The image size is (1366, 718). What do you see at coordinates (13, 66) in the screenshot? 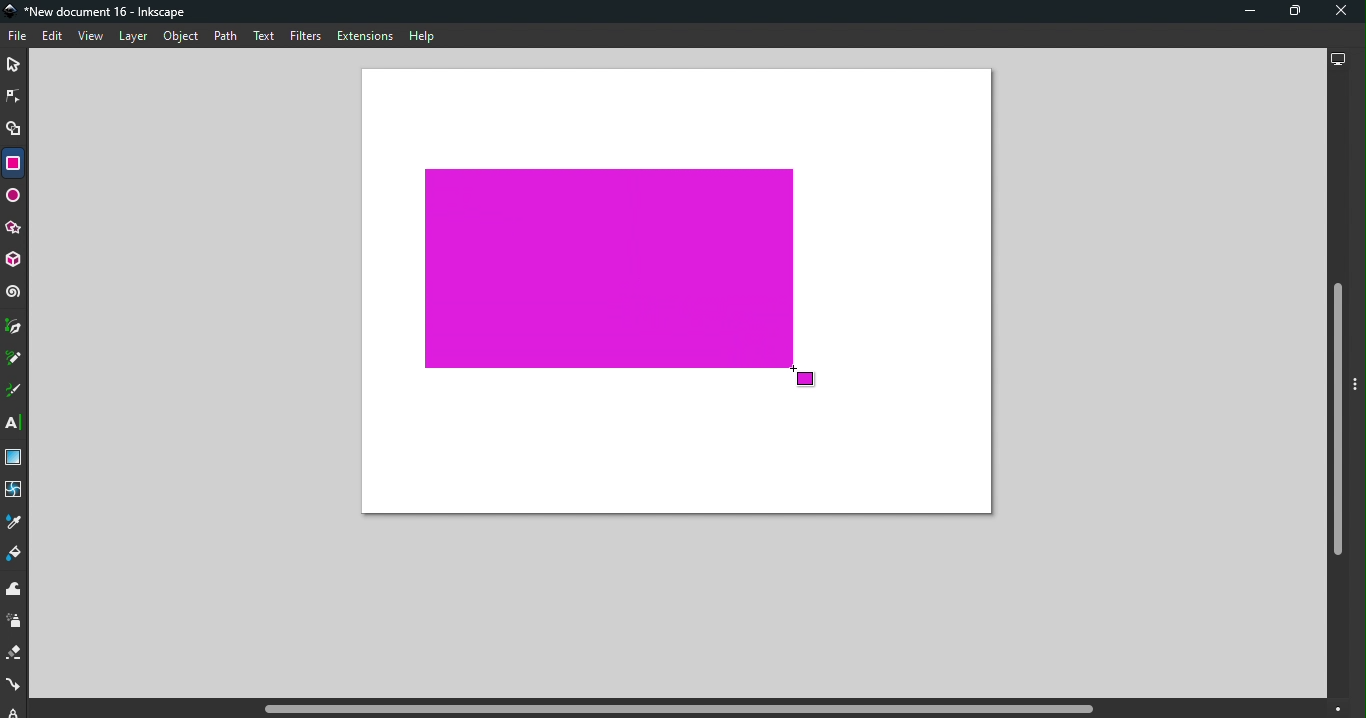
I see `Selector` at bounding box center [13, 66].